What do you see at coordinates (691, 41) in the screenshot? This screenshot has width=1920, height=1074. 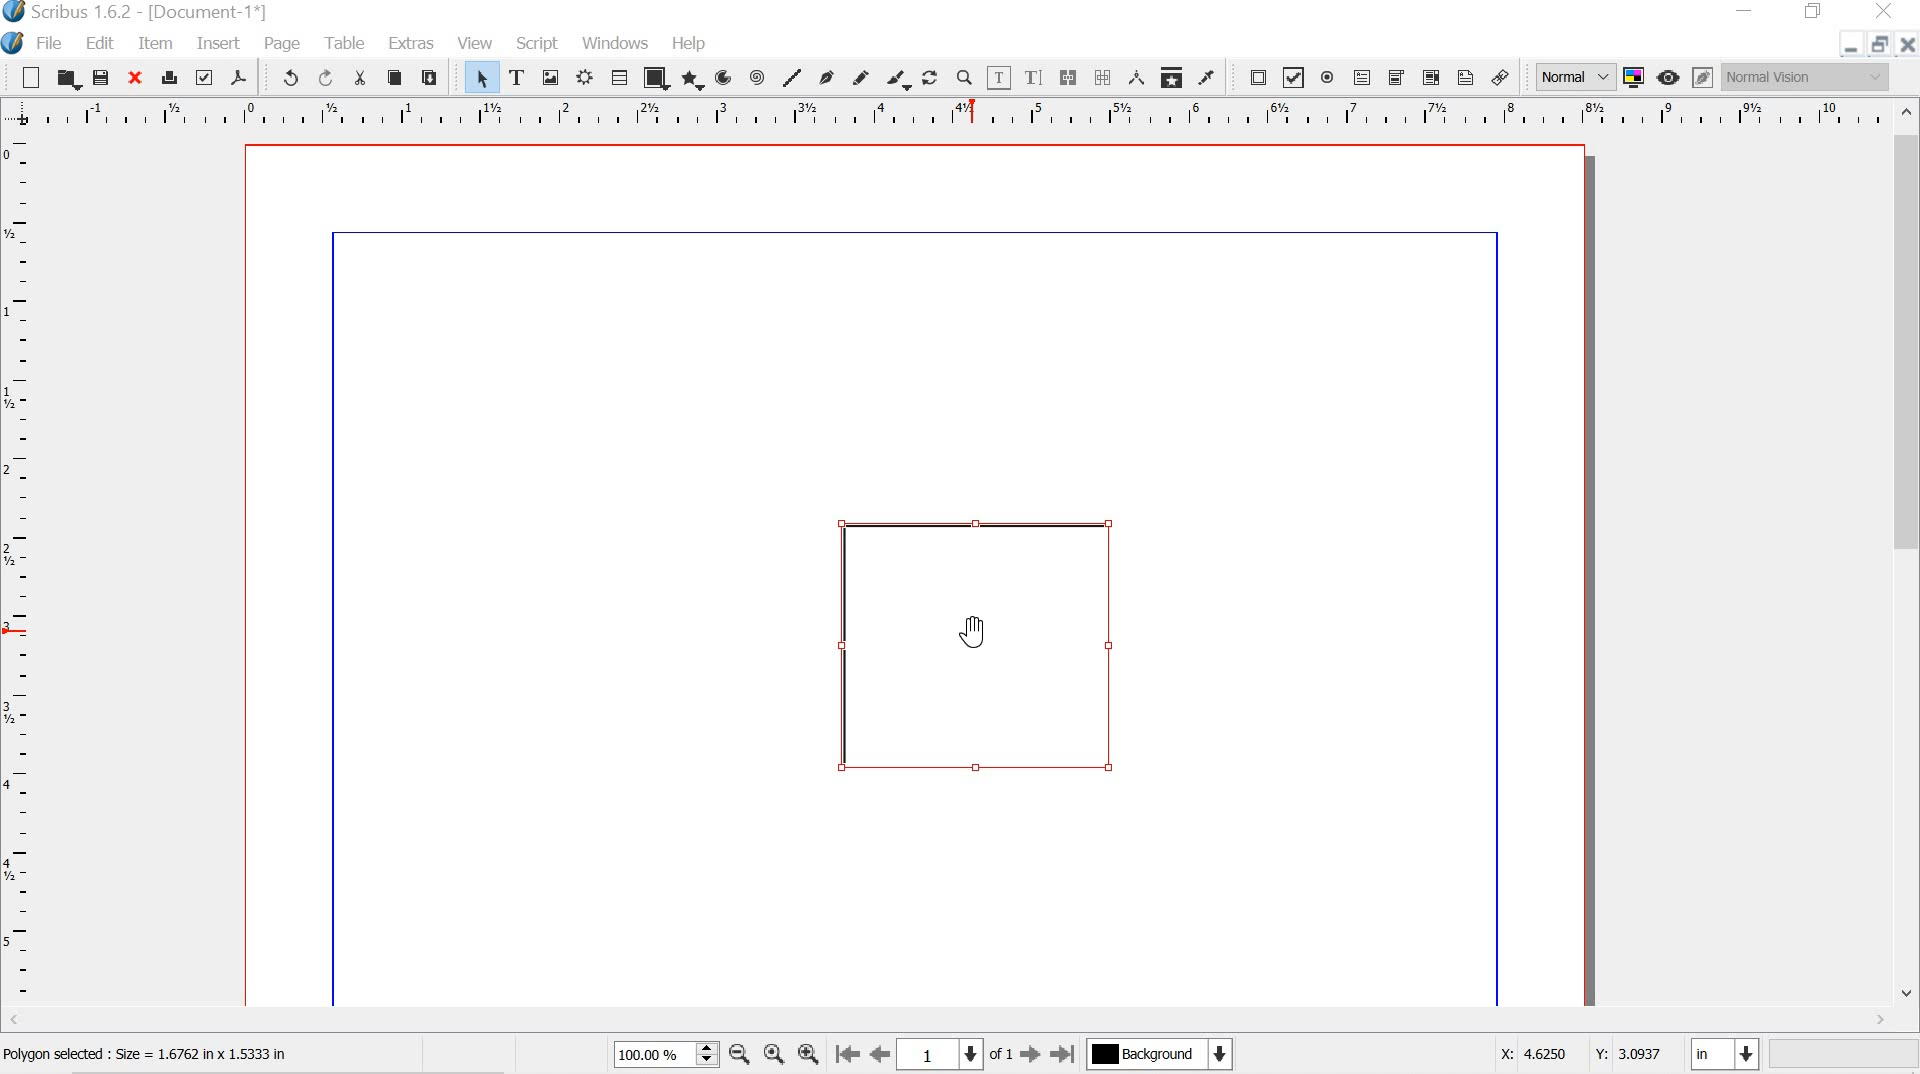 I see `HELP` at bounding box center [691, 41].